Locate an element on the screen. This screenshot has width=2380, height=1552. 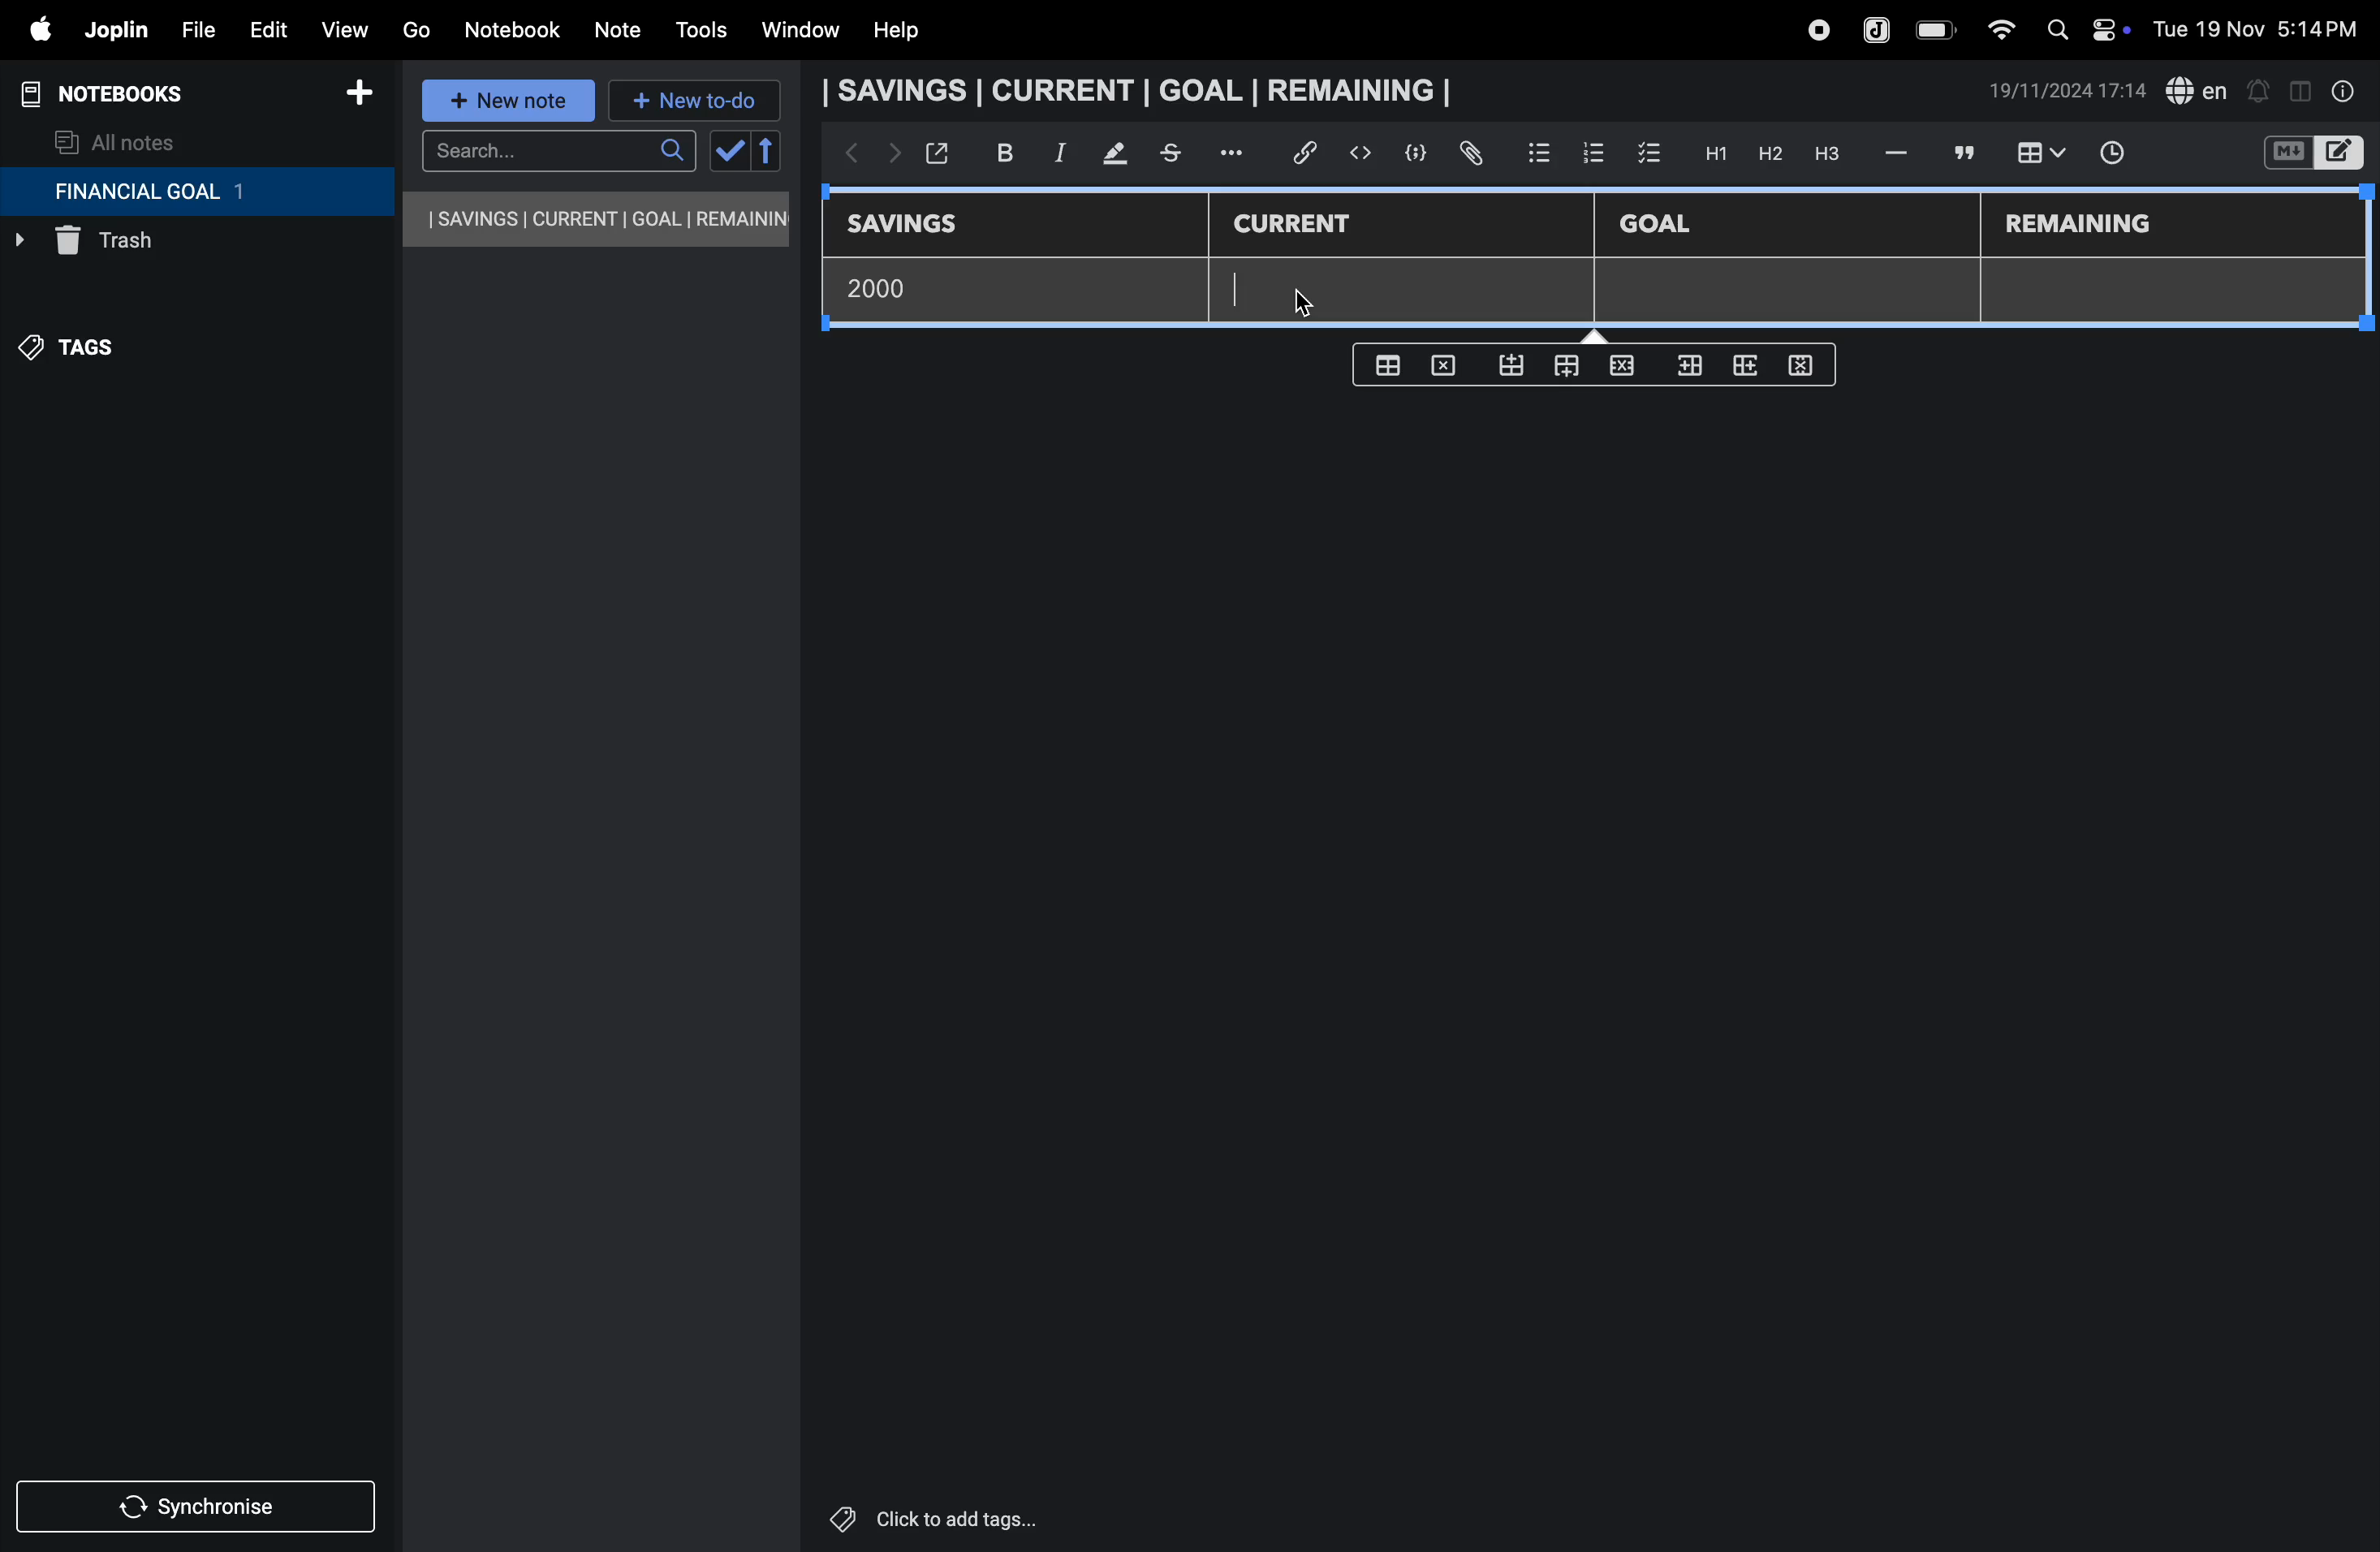
synchronize is located at coordinates (198, 1503).